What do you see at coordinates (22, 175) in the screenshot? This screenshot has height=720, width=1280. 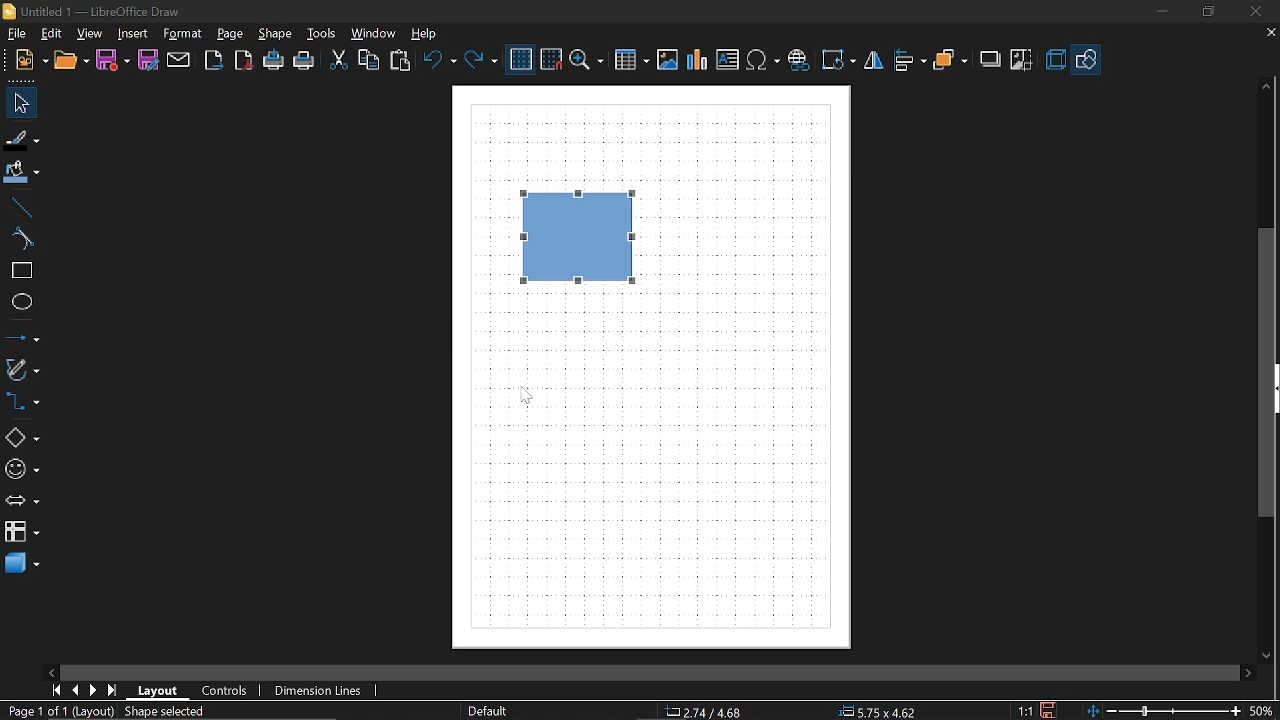 I see `Fill color` at bounding box center [22, 175].